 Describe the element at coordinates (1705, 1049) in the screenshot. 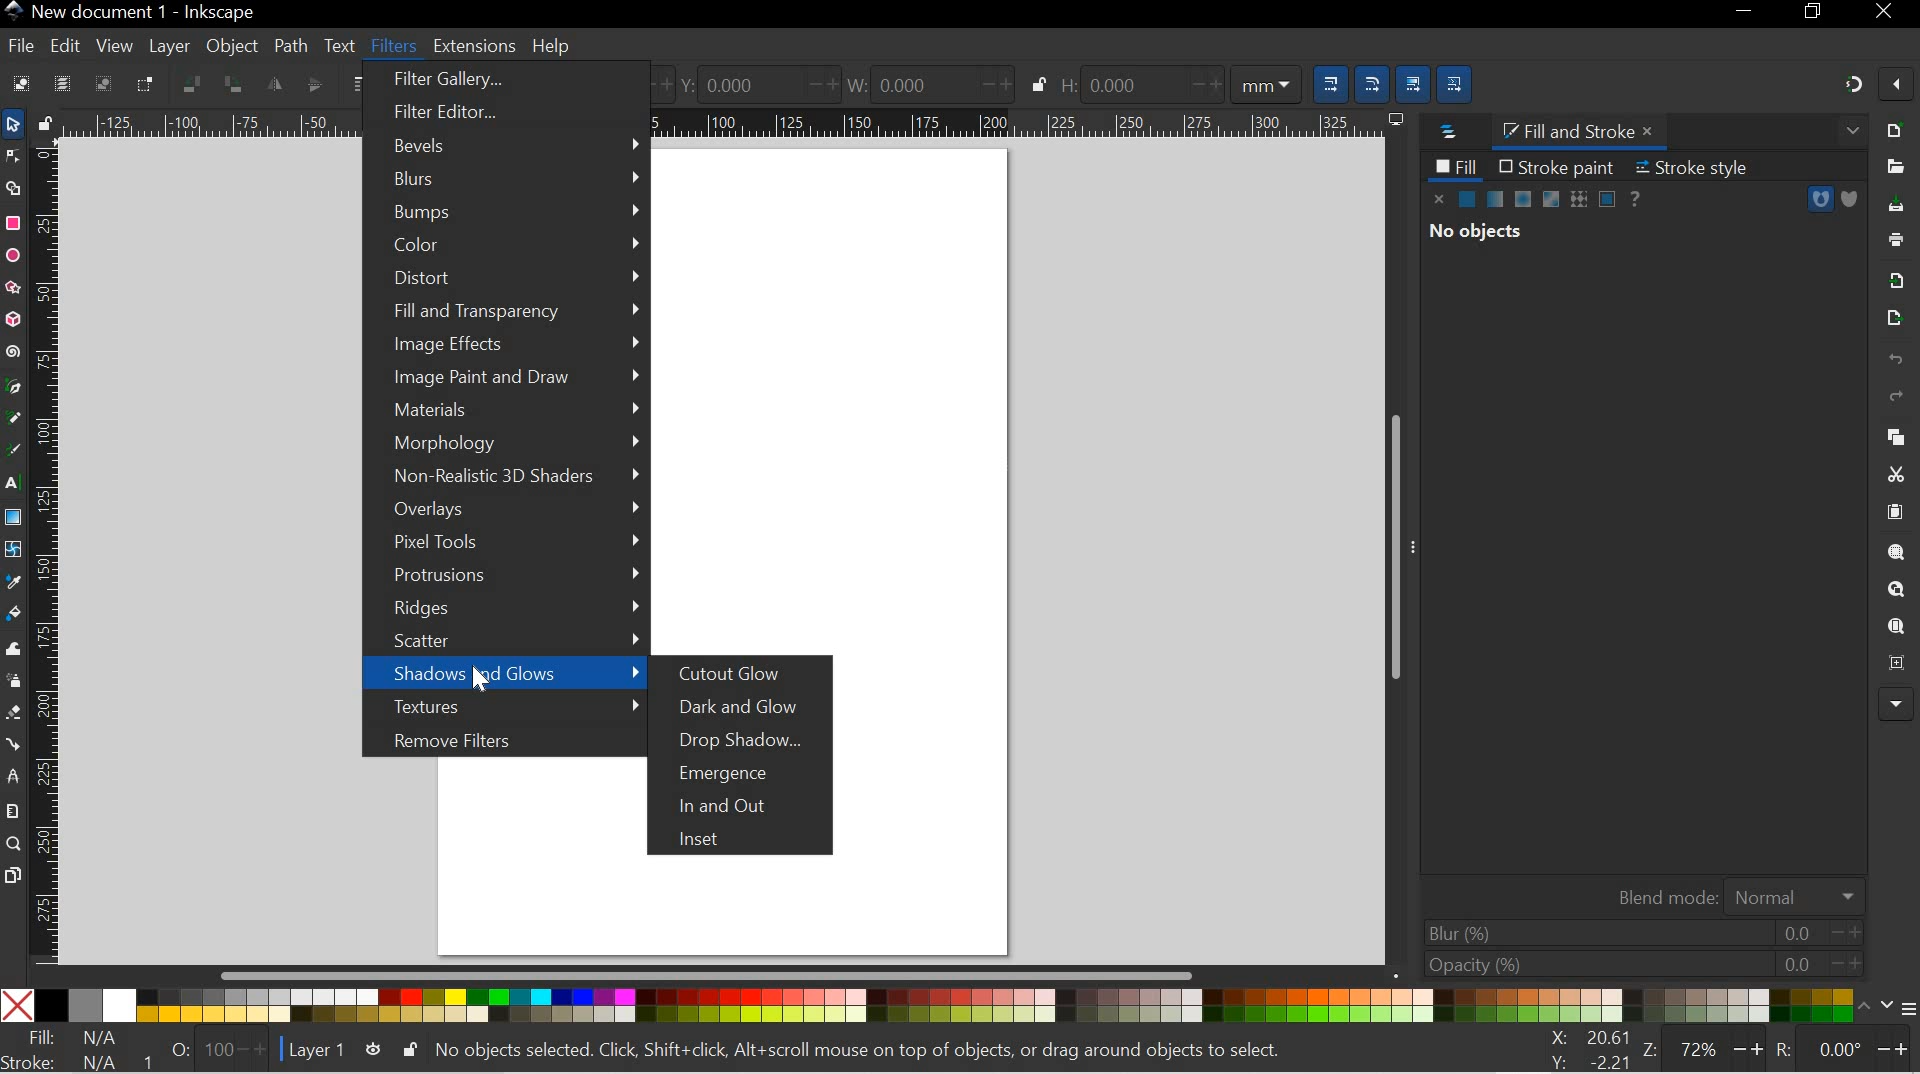

I see `ZOOM OUT OR ZOOM IN` at that location.